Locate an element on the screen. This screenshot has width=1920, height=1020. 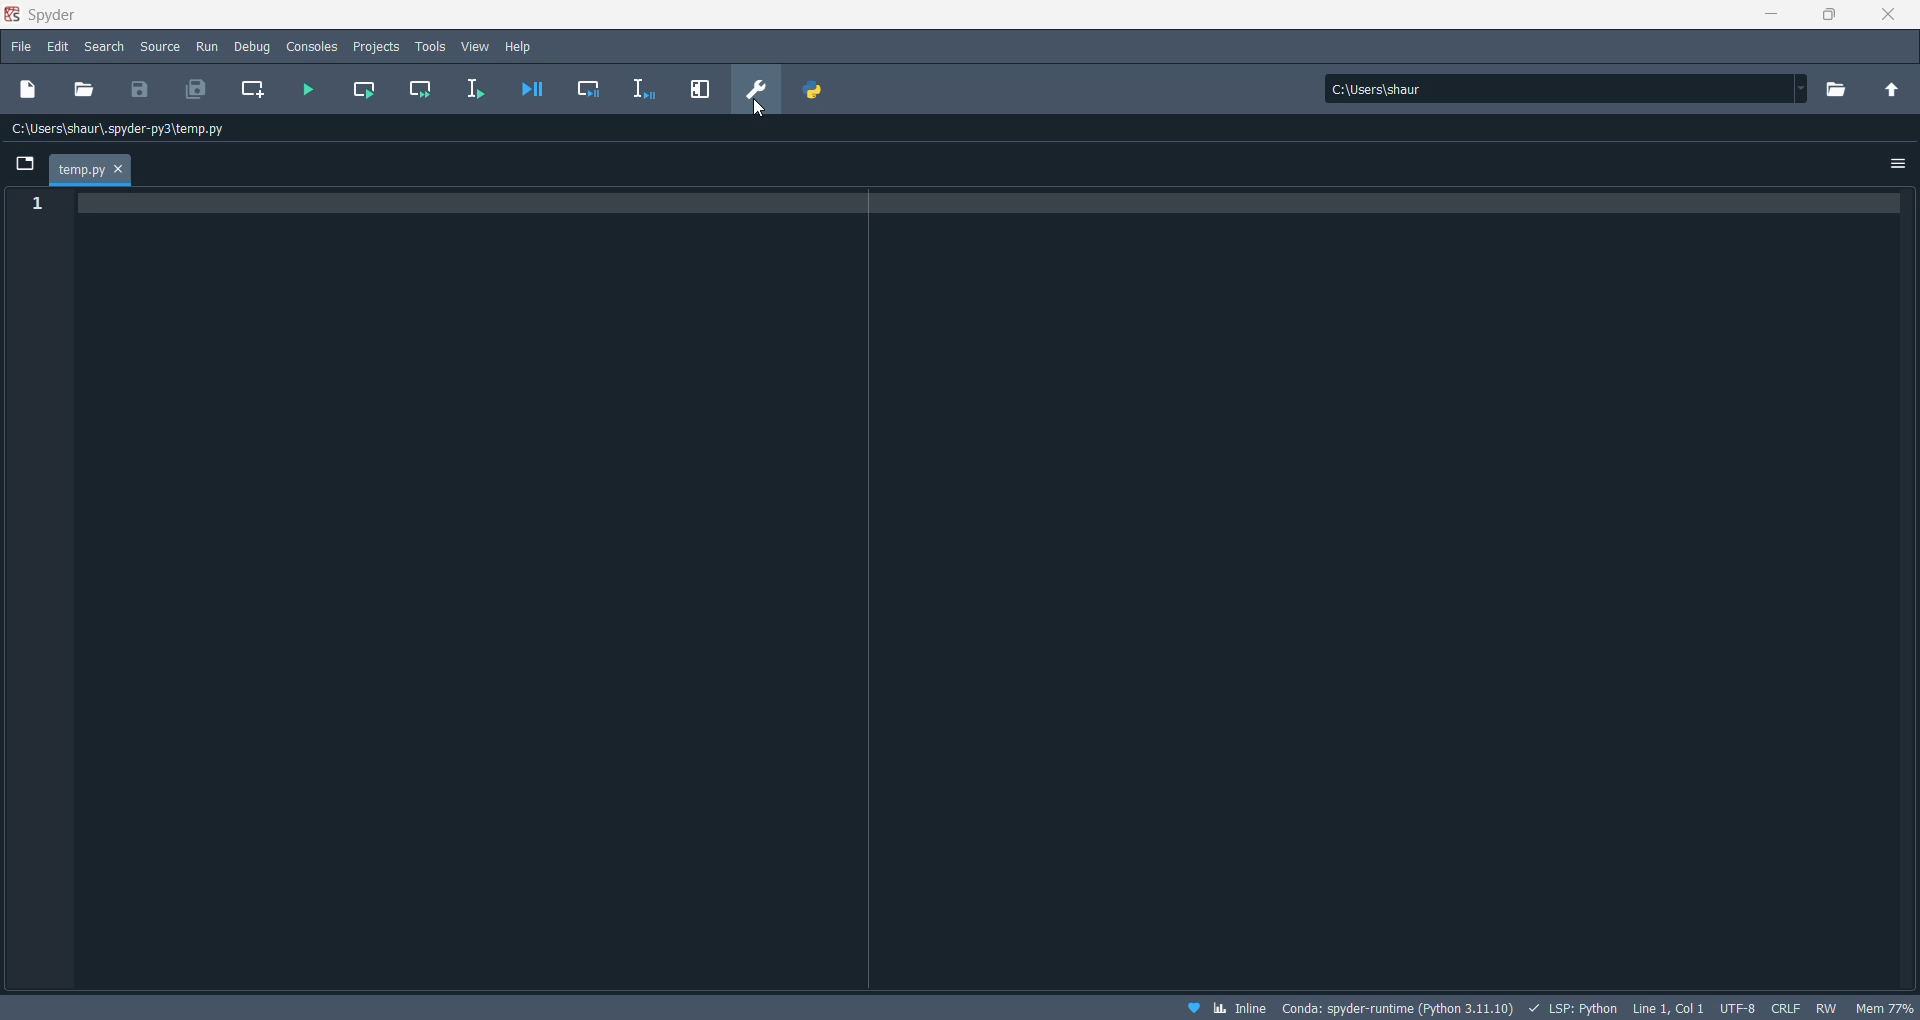
run file is located at coordinates (311, 91).